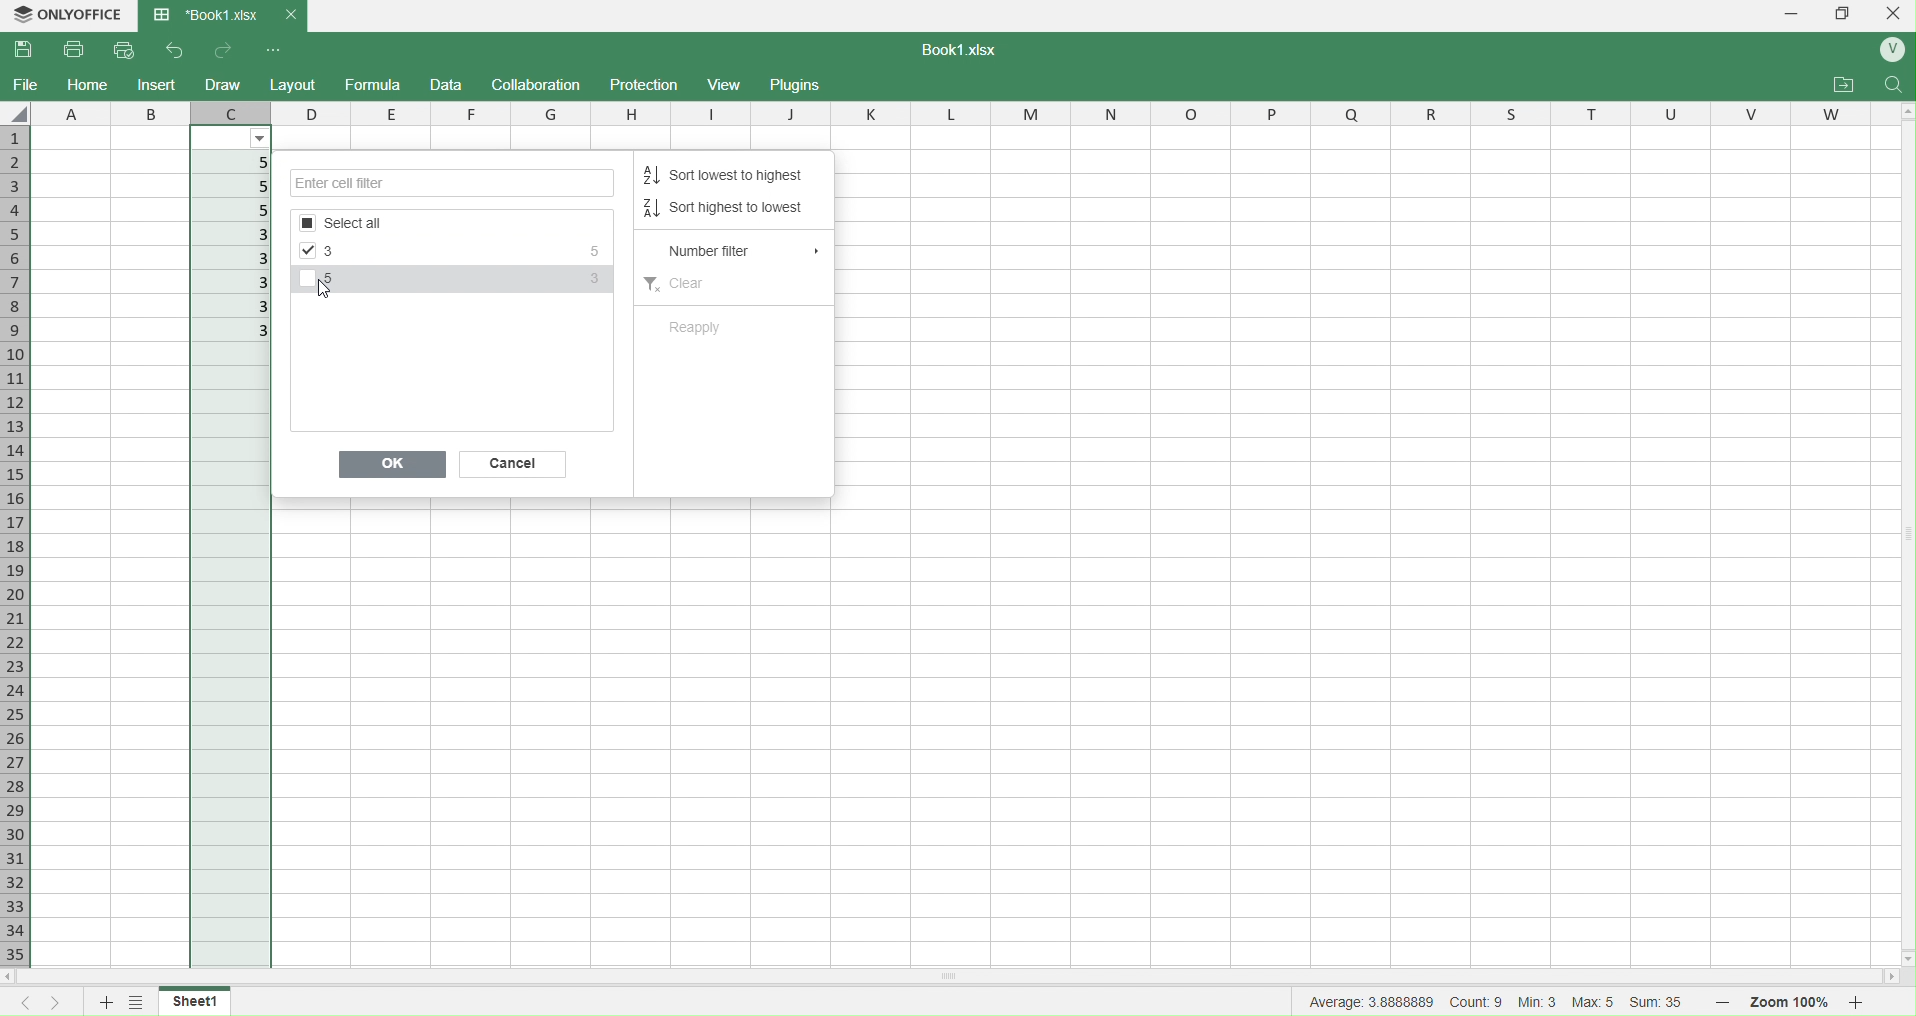 The height and width of the screenshot is (1016, 1916). What do you see at coordinates (222, 84) in the screenshot?
I see `Draw` at bounding box center [222, 84].